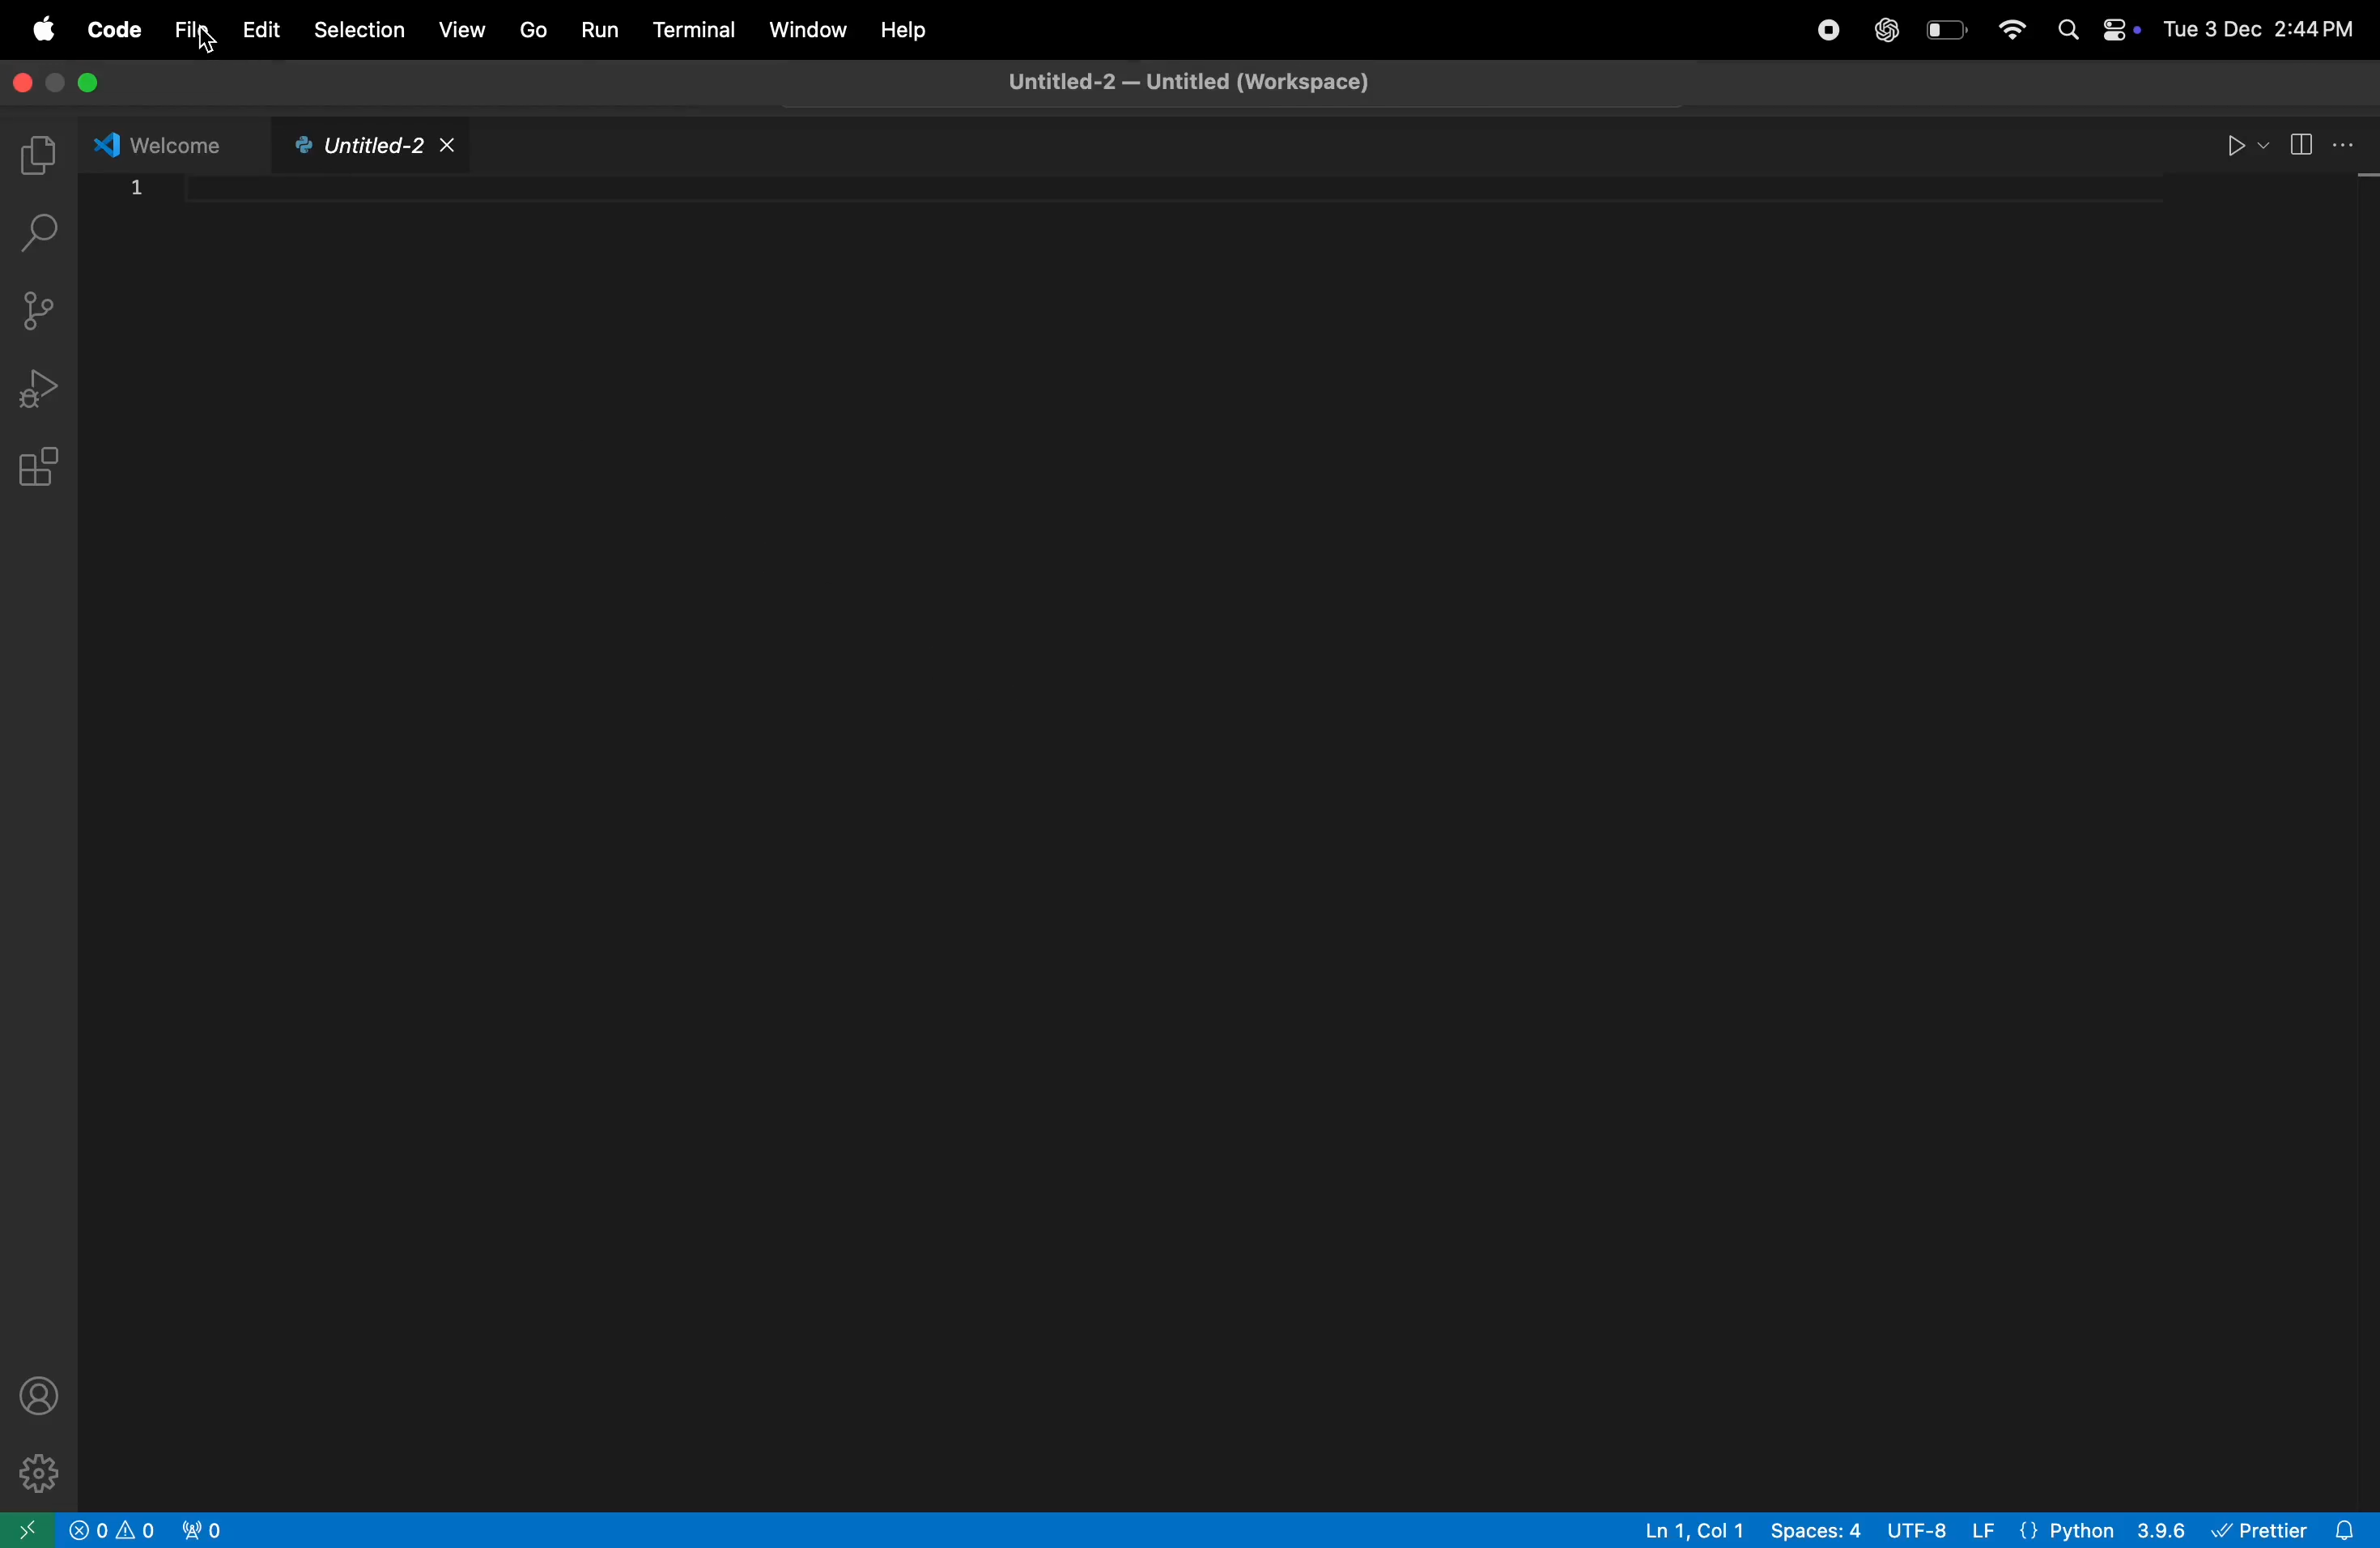  I want to click on 1, so click(138, 185).